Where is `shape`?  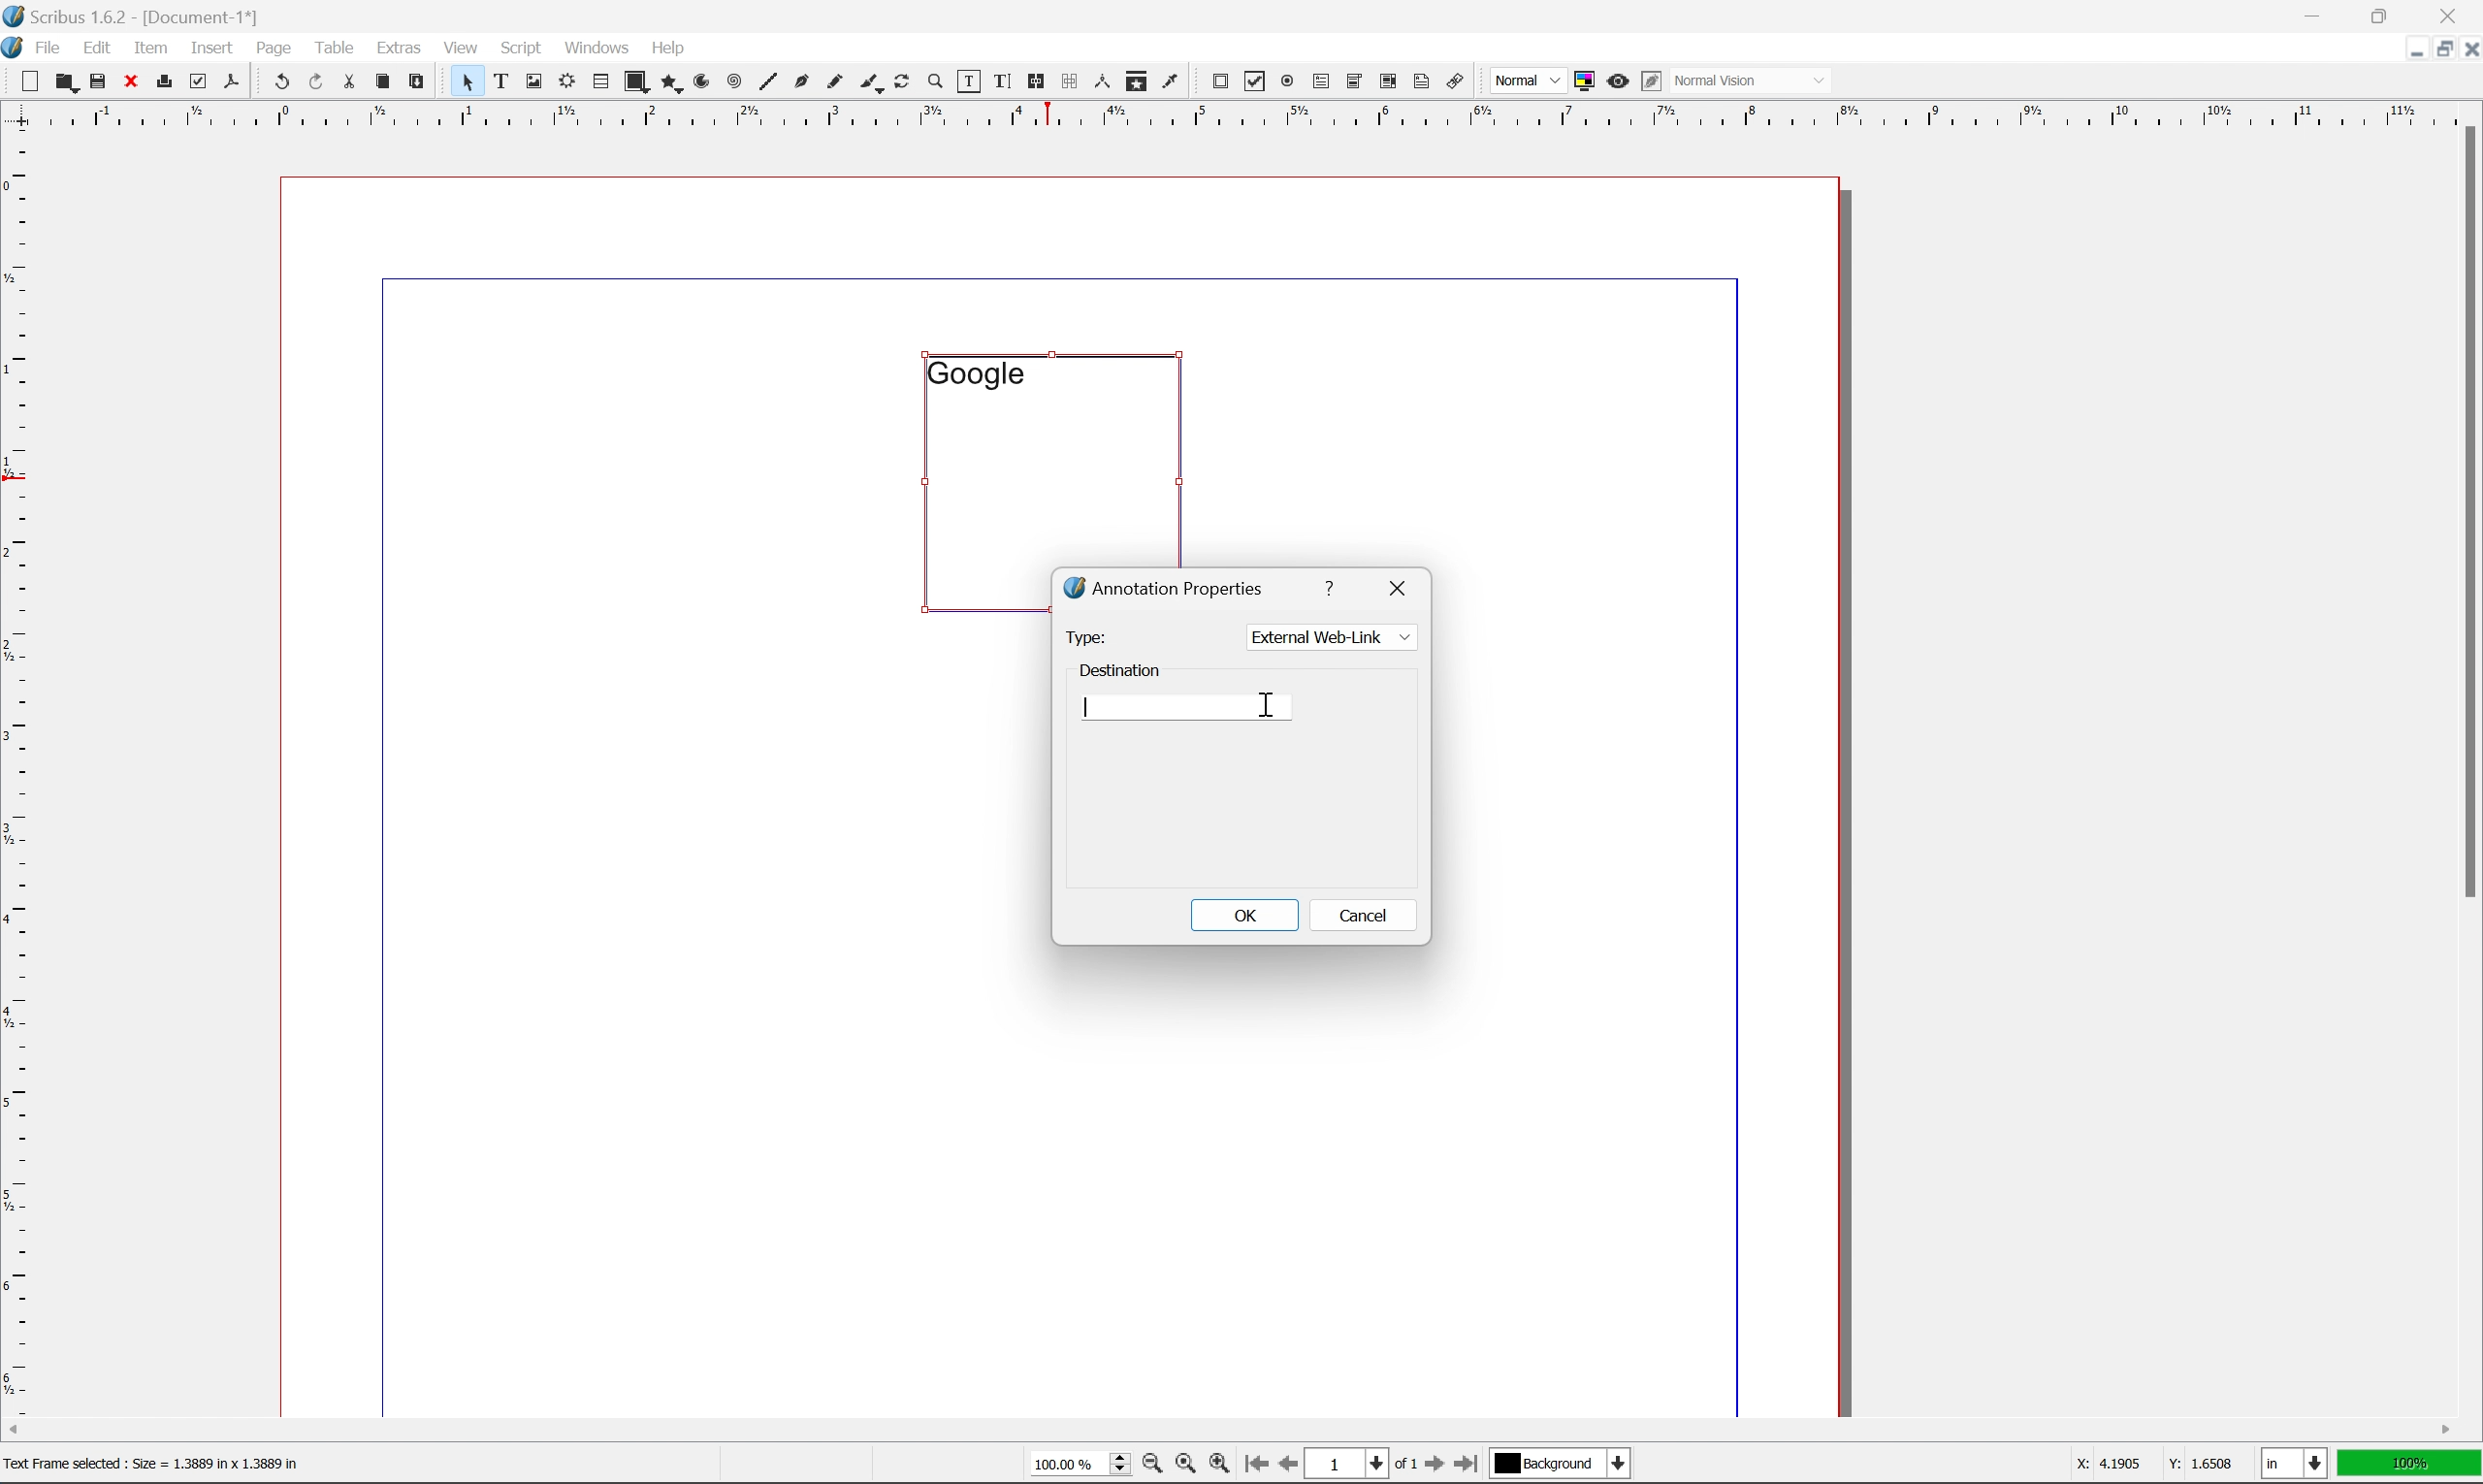
shape is located at coordinates (638, 83).